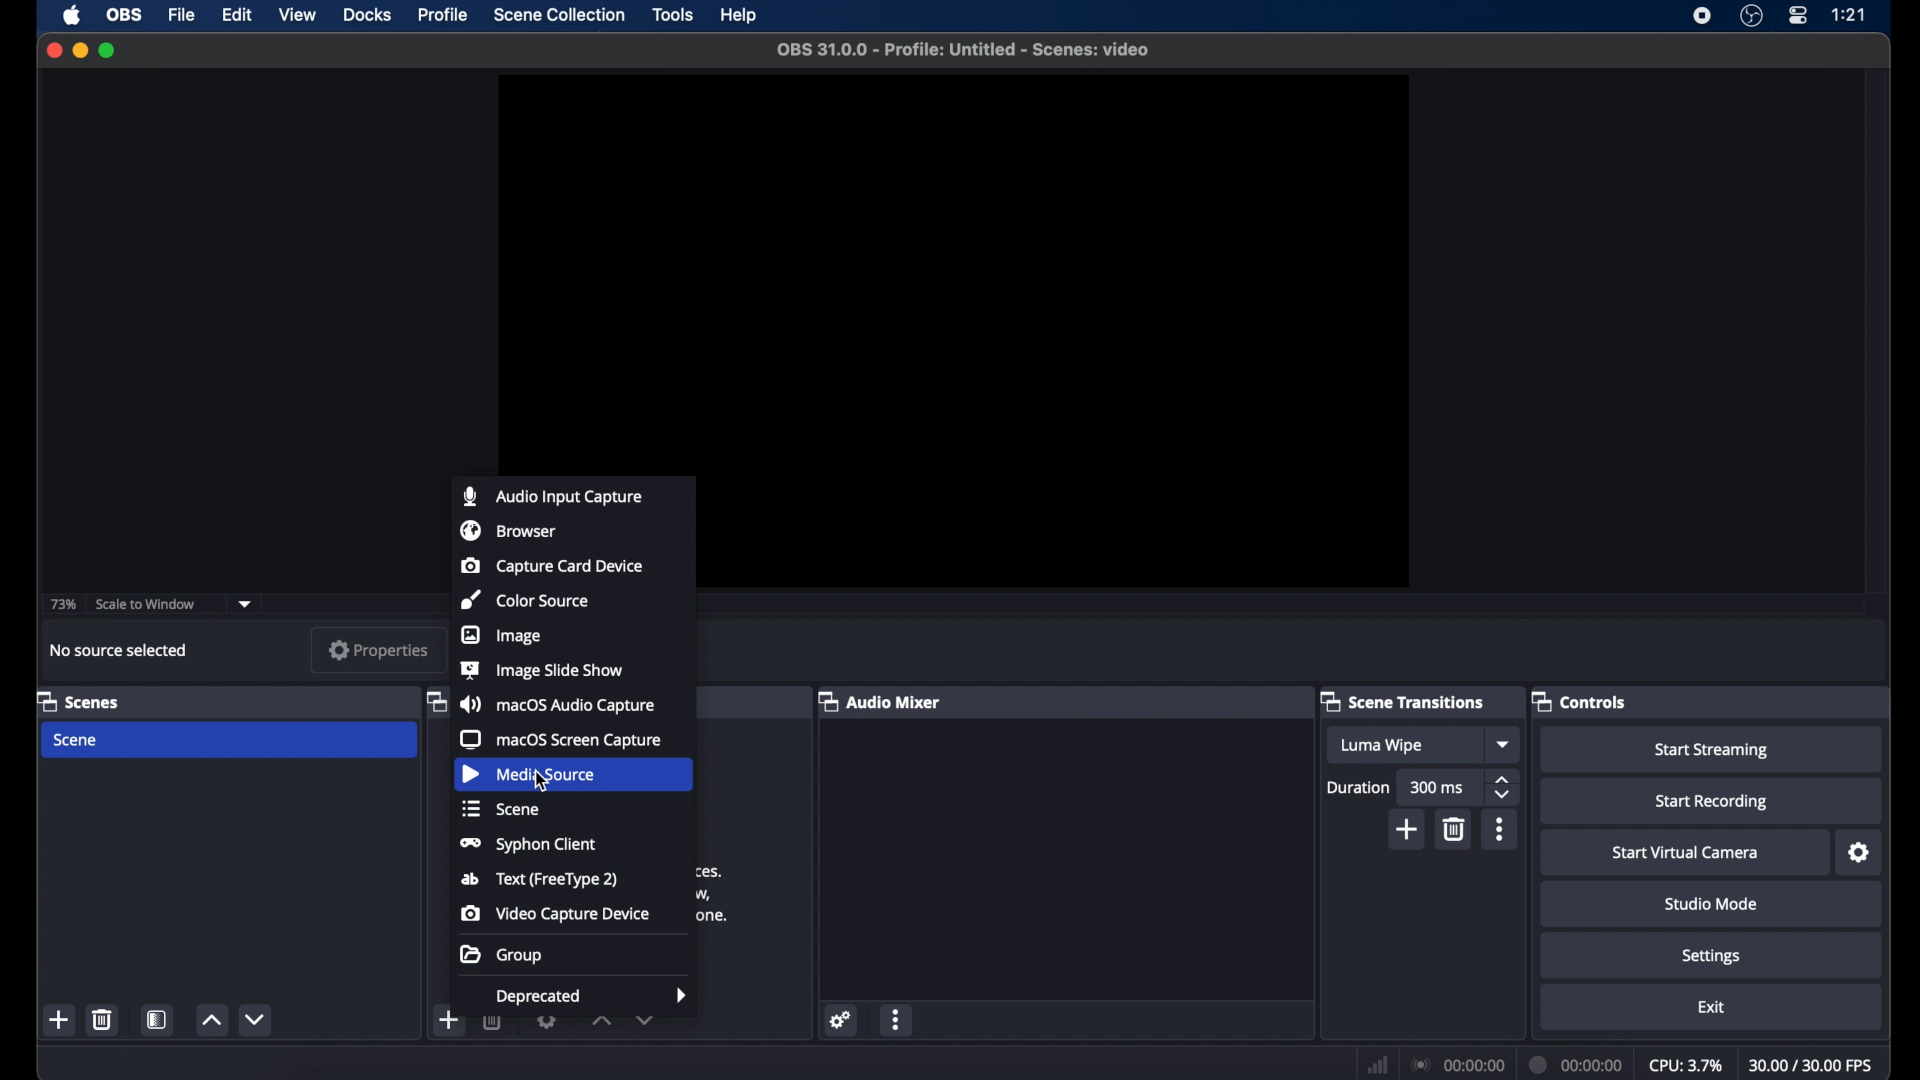 The image size is (1920, 1080). What do you see at coordinates (1712, 1008) in the screenshot?
I see `exit` at bounding box center [1712, 1008].